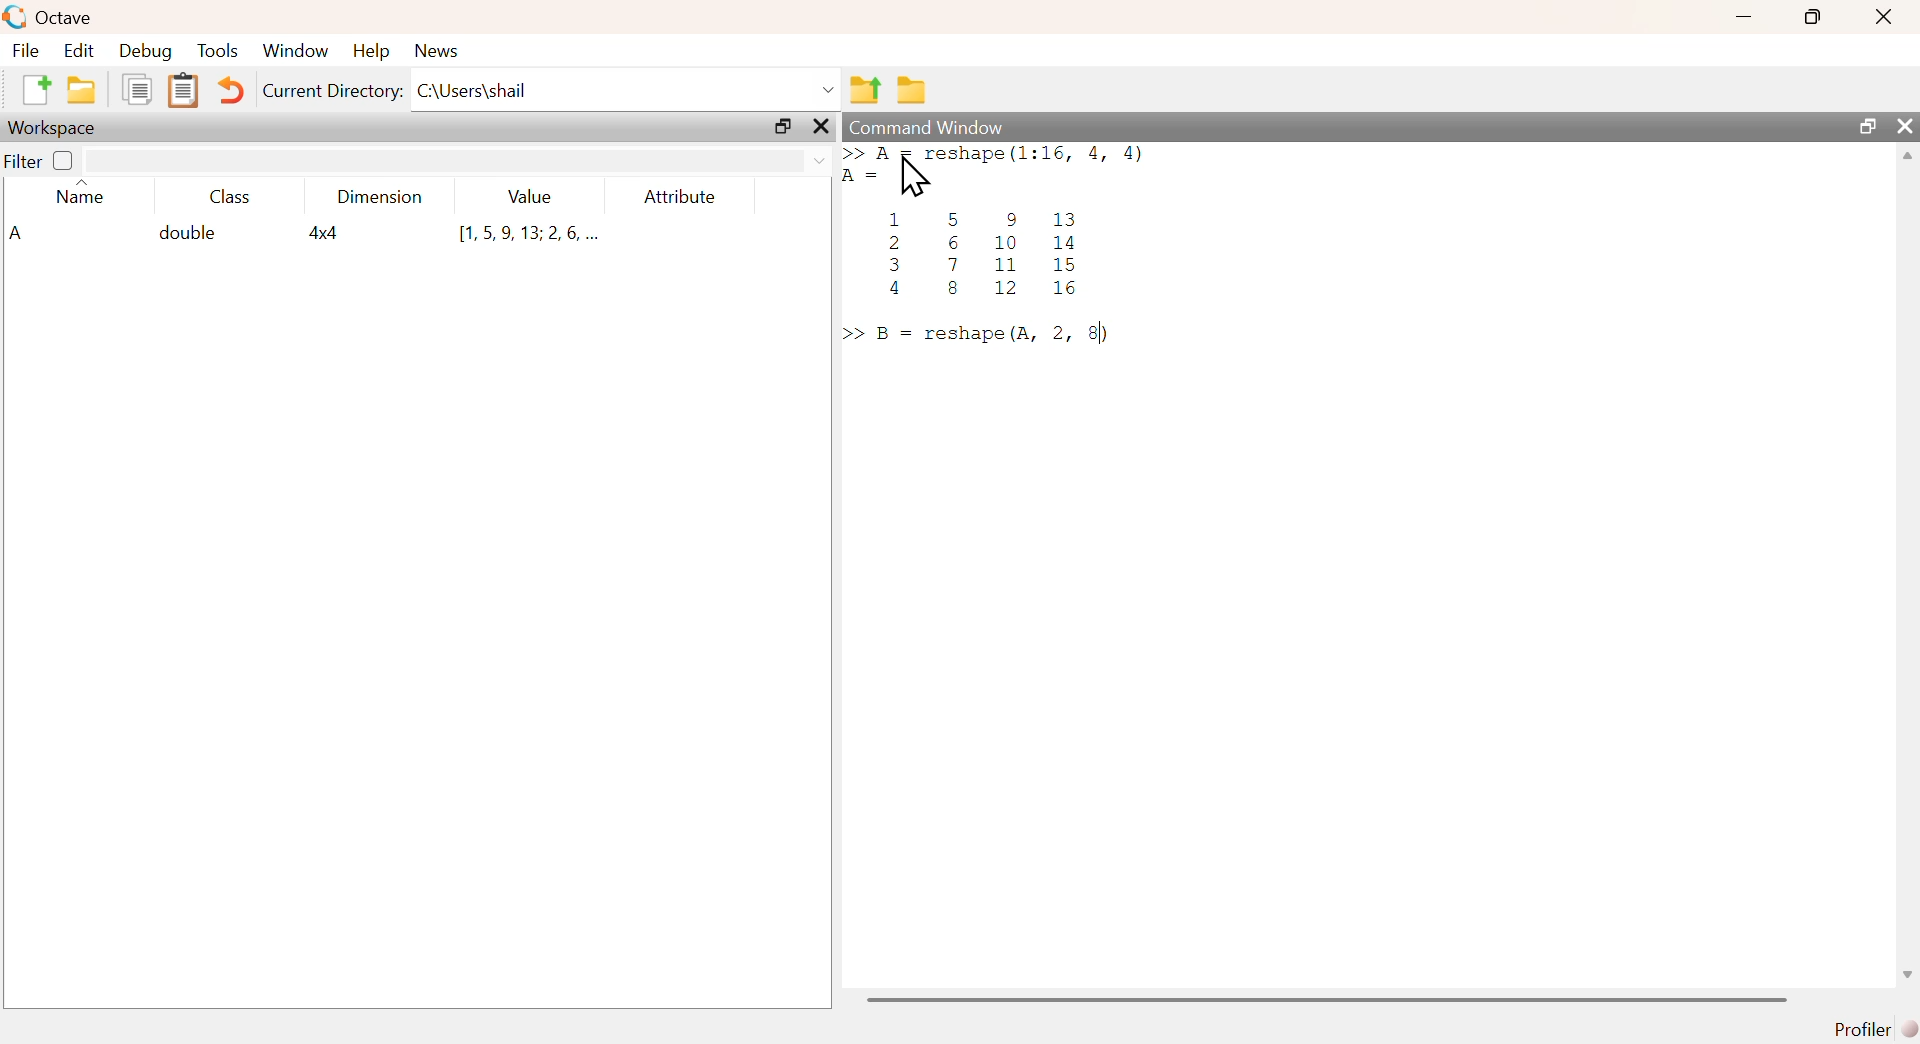  What do you see at coordinates (33, 88) in the screenshot?
I see `new script` at bounding box center [33, 88].